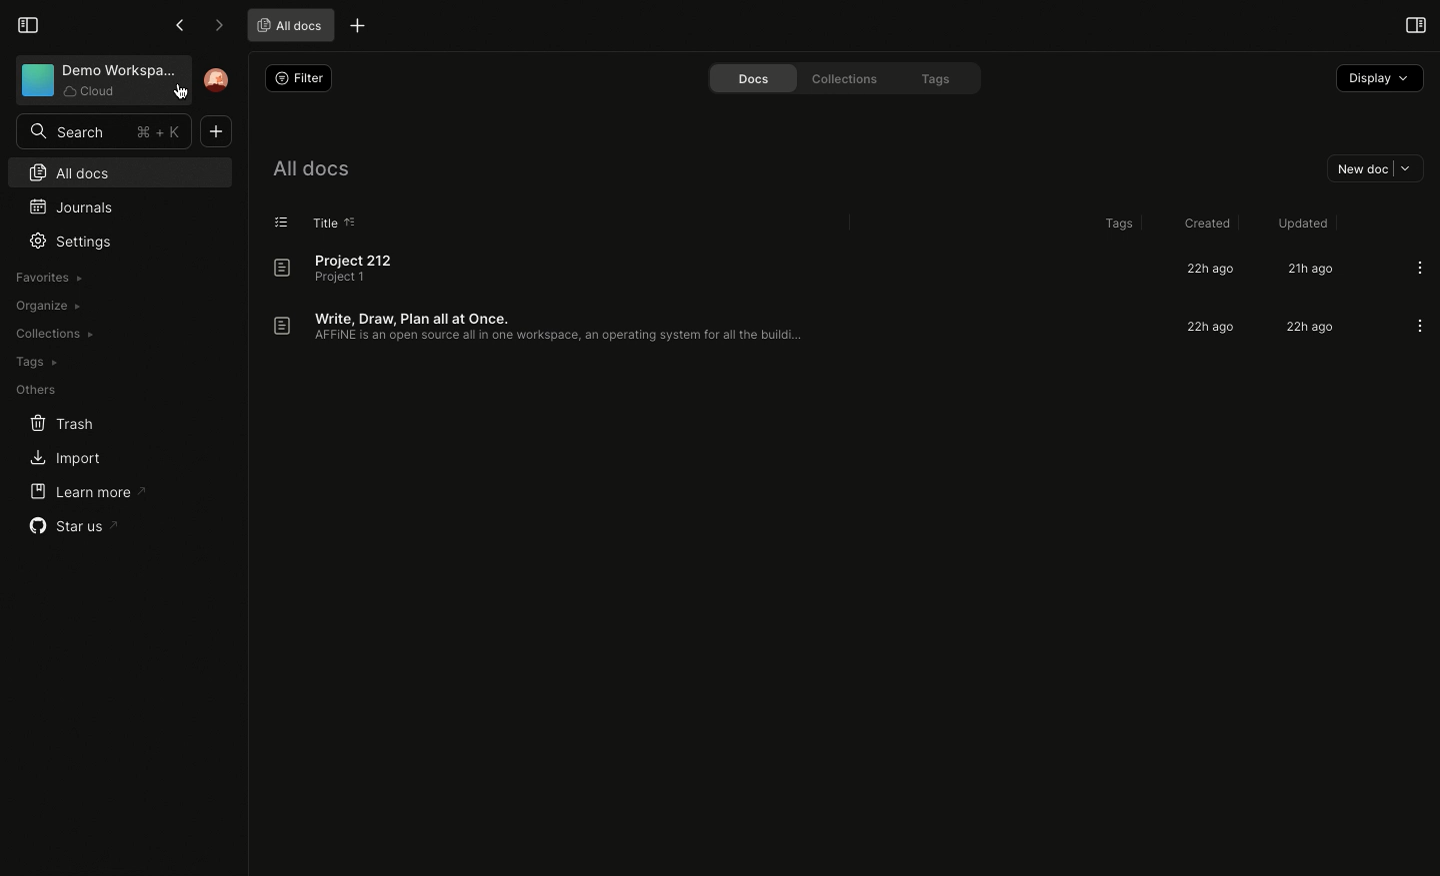 This screenshot has height=876, width=1440. I want to click on Tags, so click(1116, 224).